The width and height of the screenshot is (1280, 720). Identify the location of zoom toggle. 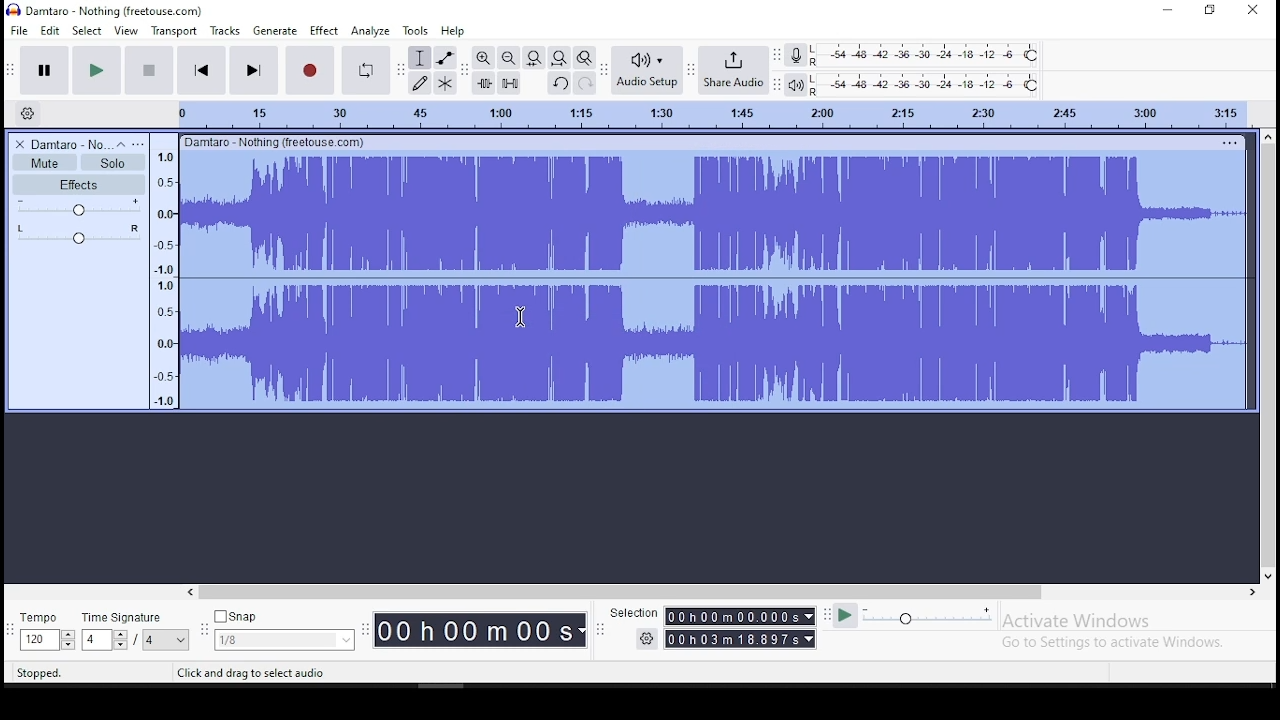
(584, 58).